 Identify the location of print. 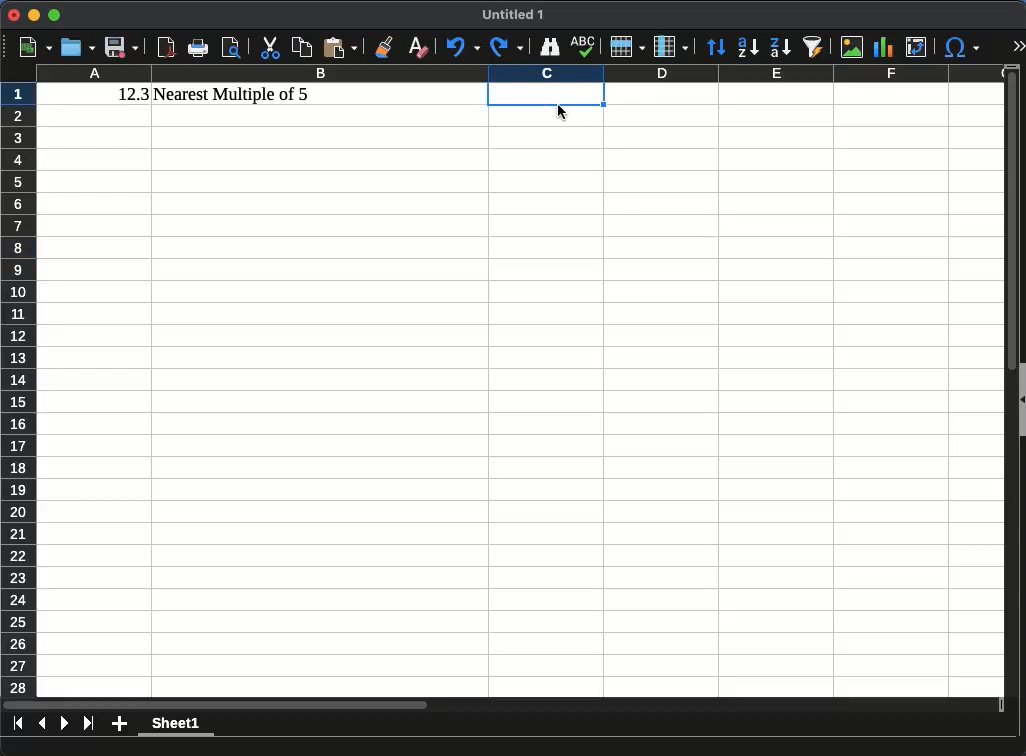
(199, 48).